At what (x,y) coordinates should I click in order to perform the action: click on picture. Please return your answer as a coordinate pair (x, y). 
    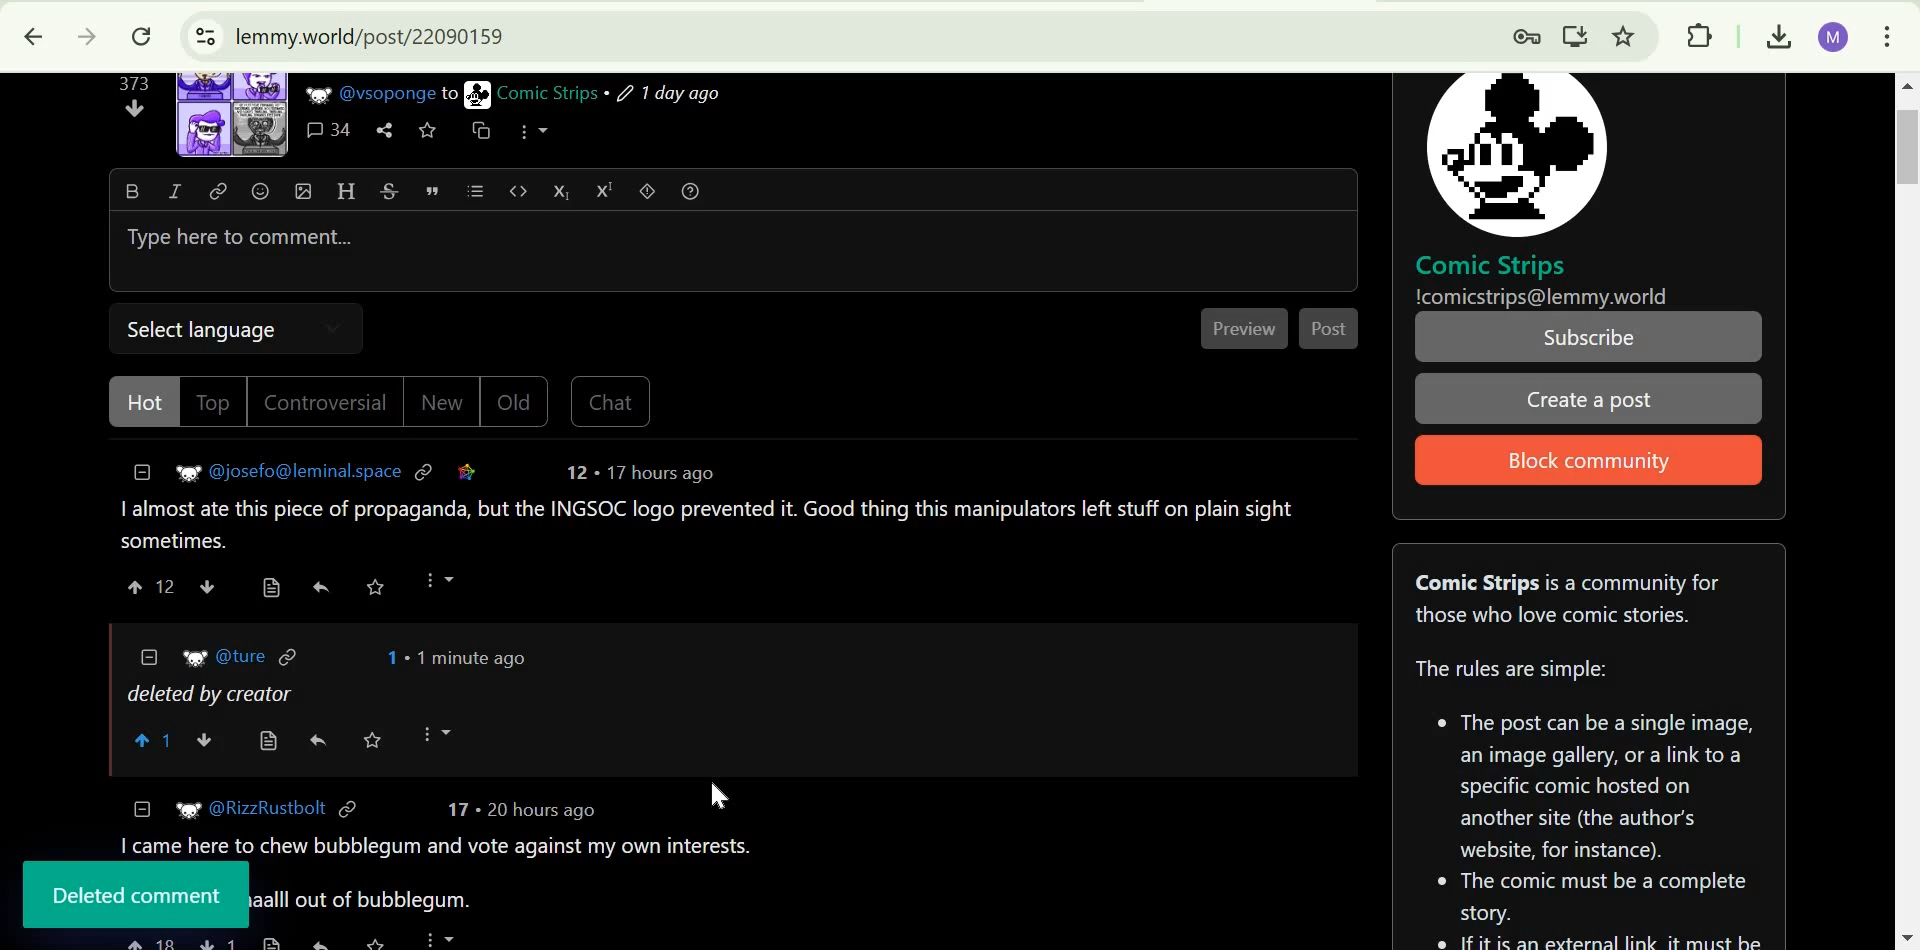
    Looking at the image, I should click on (180, 475).